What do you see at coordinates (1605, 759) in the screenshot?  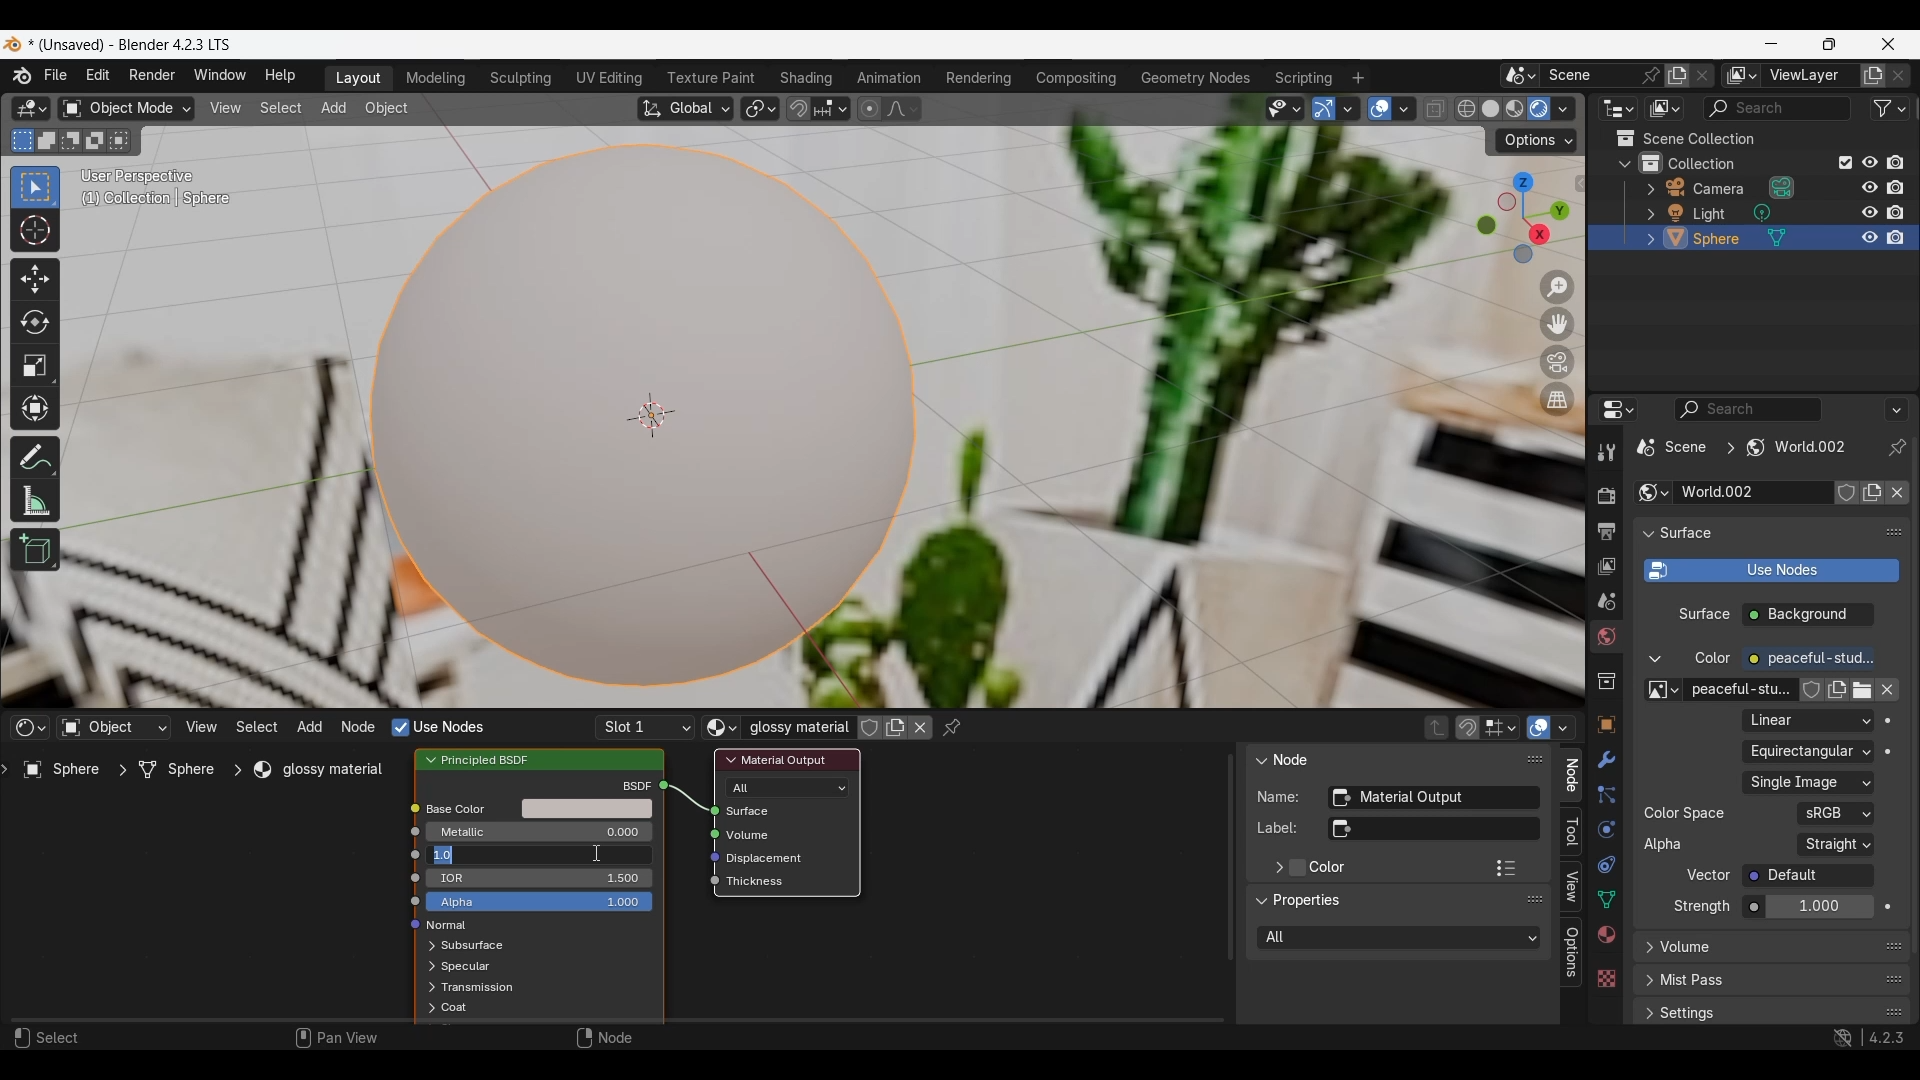 I see `Modifier properties` at bounding box center [1605, 759].